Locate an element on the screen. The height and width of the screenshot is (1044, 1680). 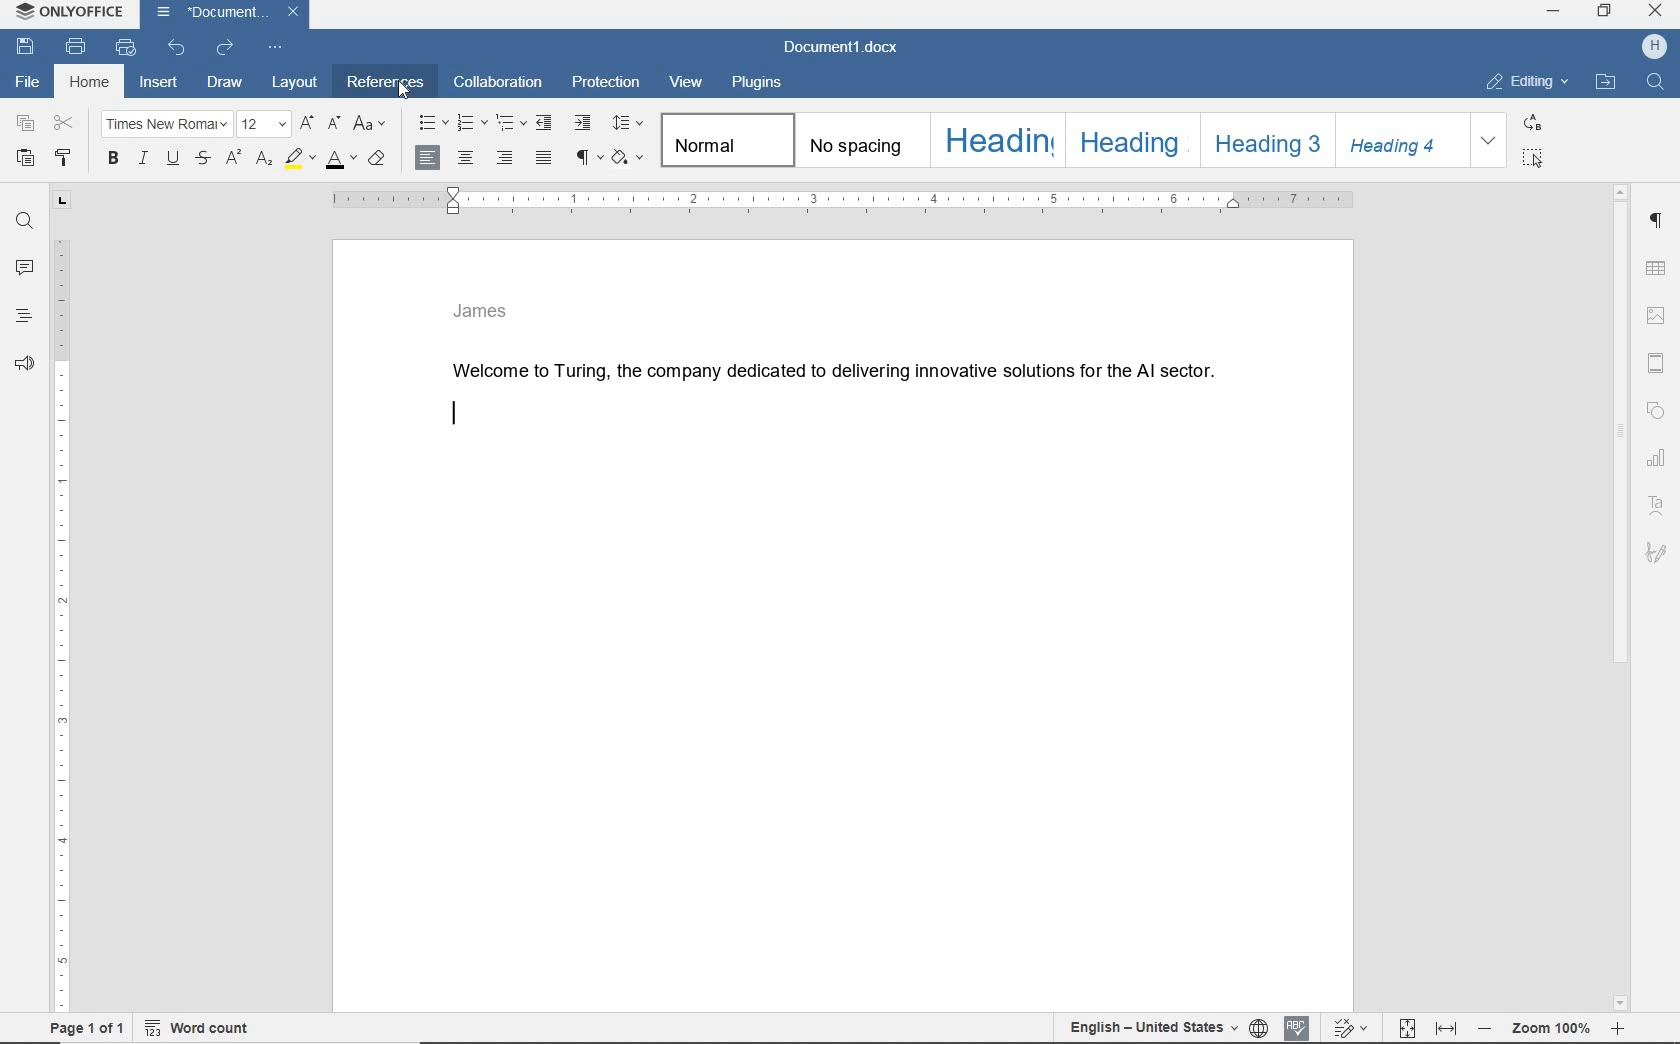
document name is located at coordinates (841, 47).